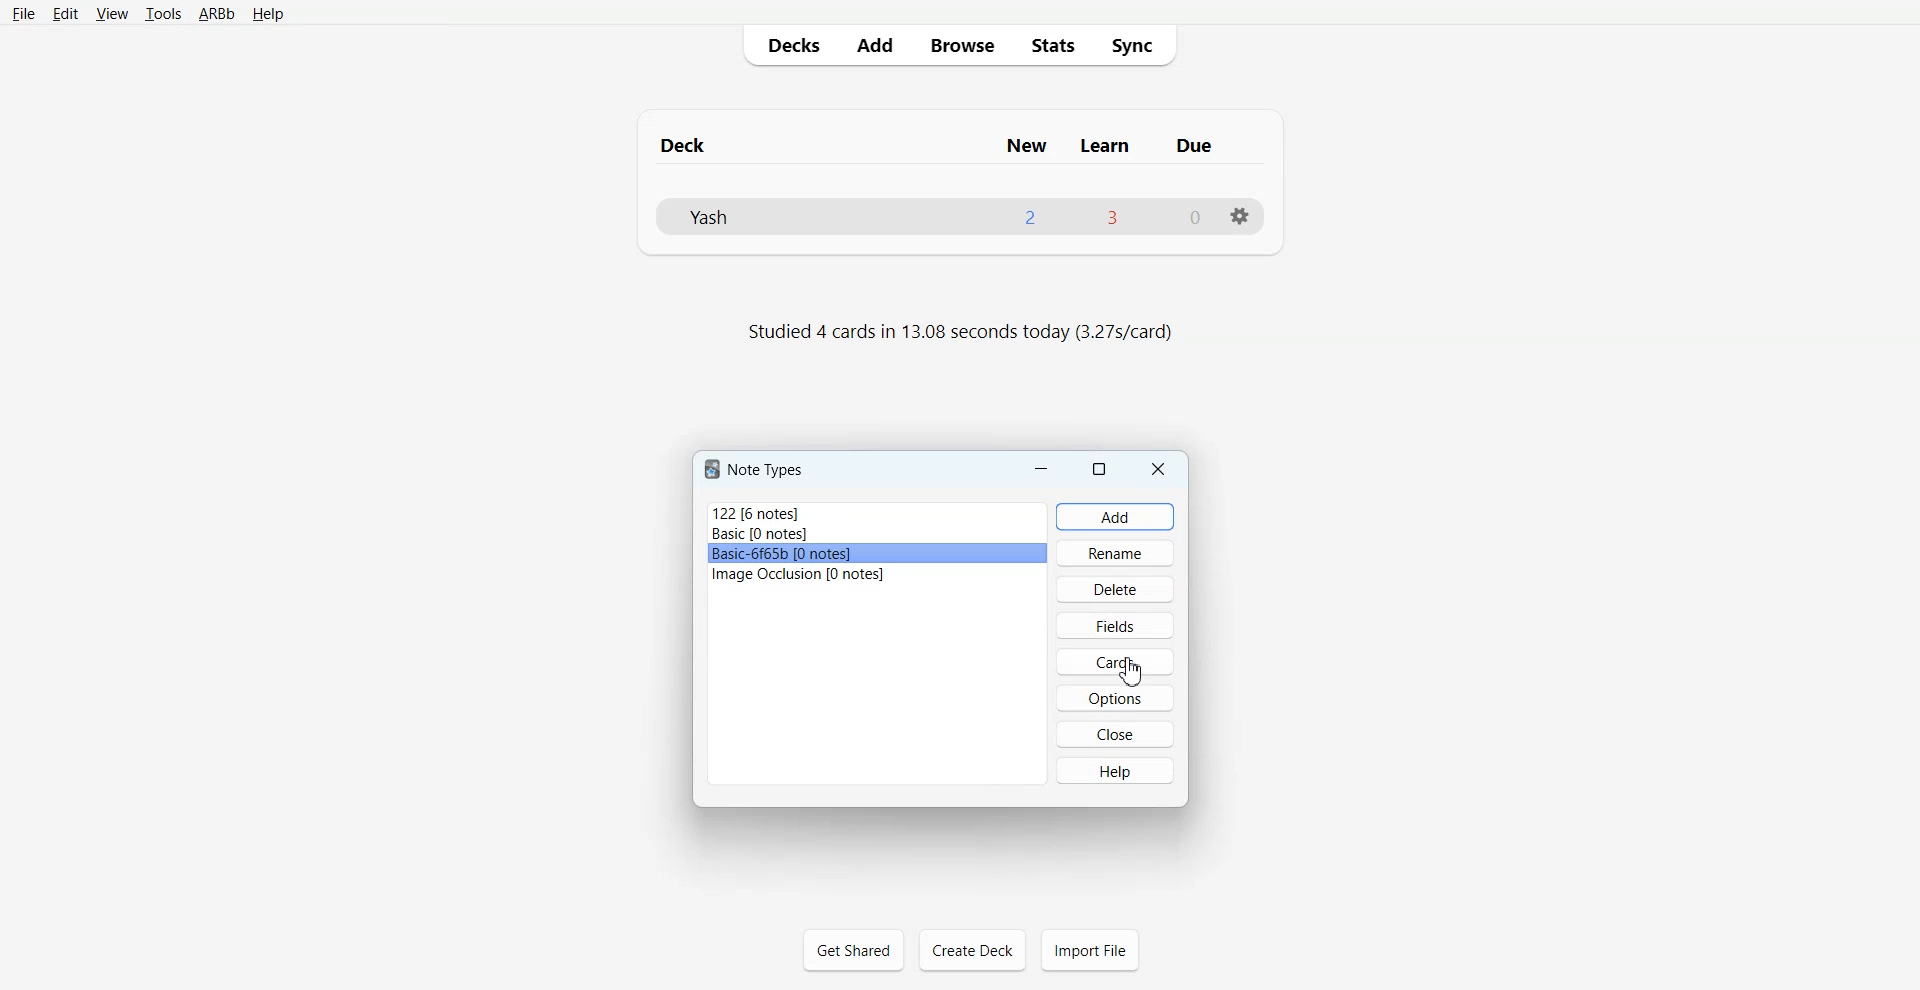 Image resolution: width=1920 pixels, height=990 pixels. What do you see at coordinates (853, 949) in the screenshot?
I see `Get Shared` at bounding box center [853, 949].